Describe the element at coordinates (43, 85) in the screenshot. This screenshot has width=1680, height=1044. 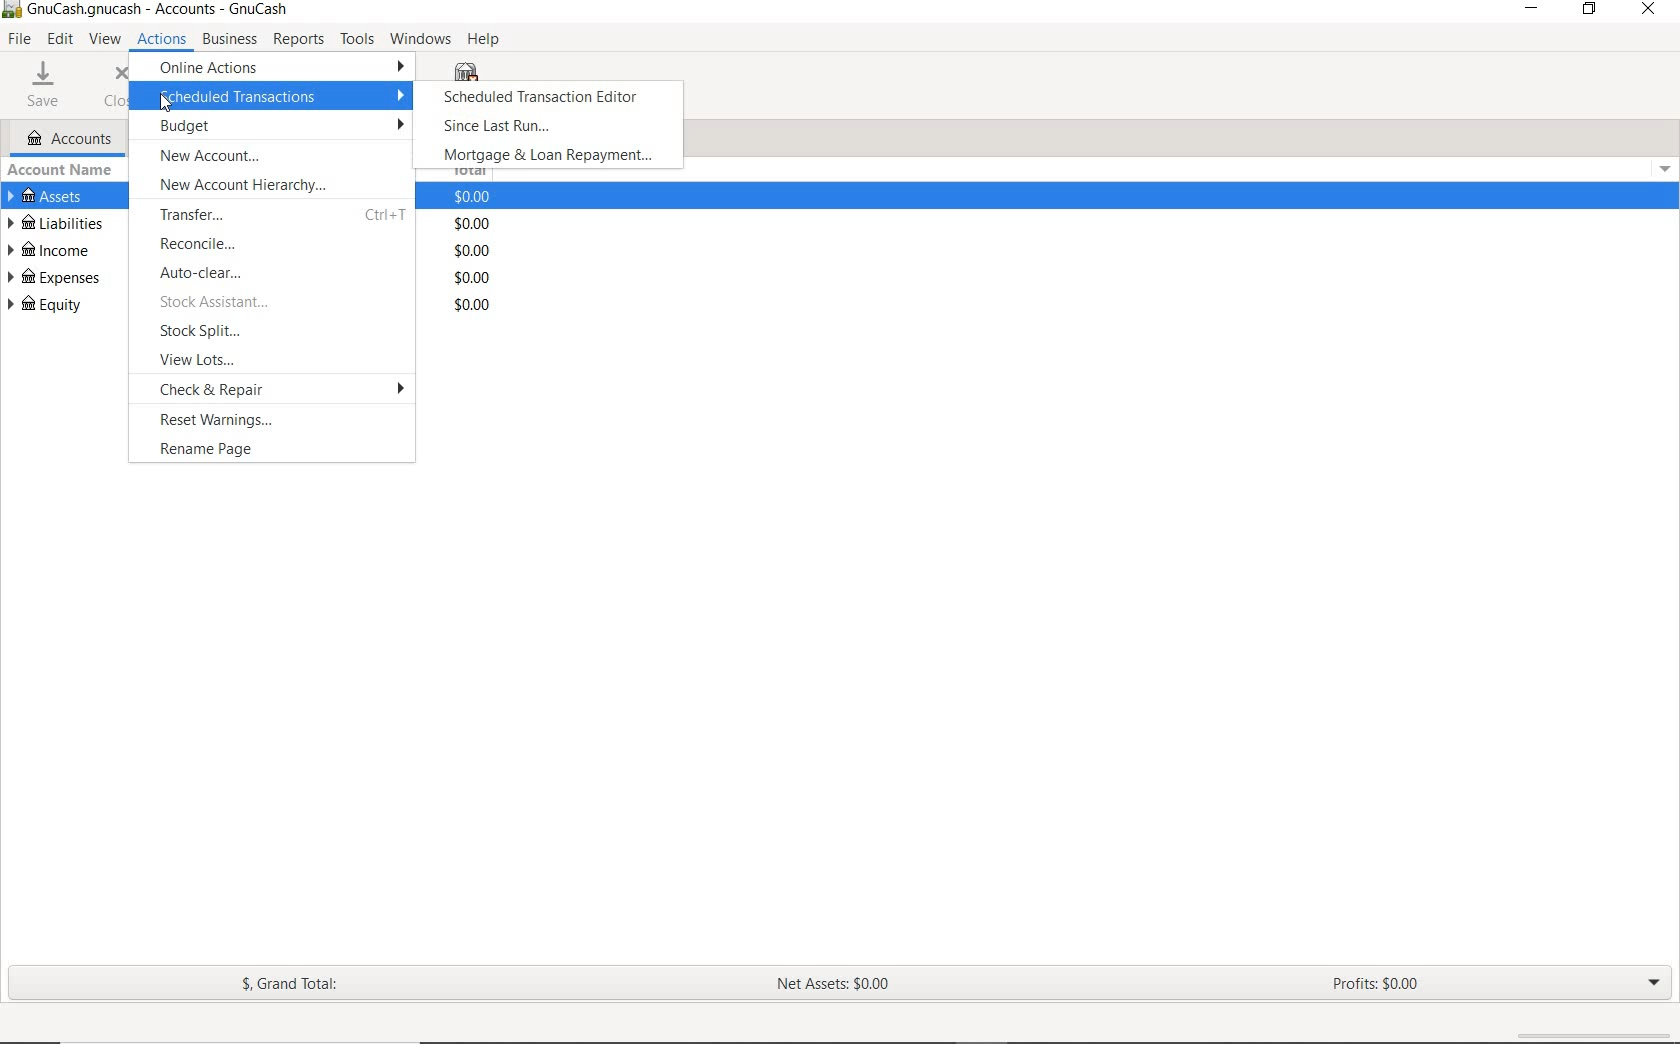
I see `SAVE` at that location.